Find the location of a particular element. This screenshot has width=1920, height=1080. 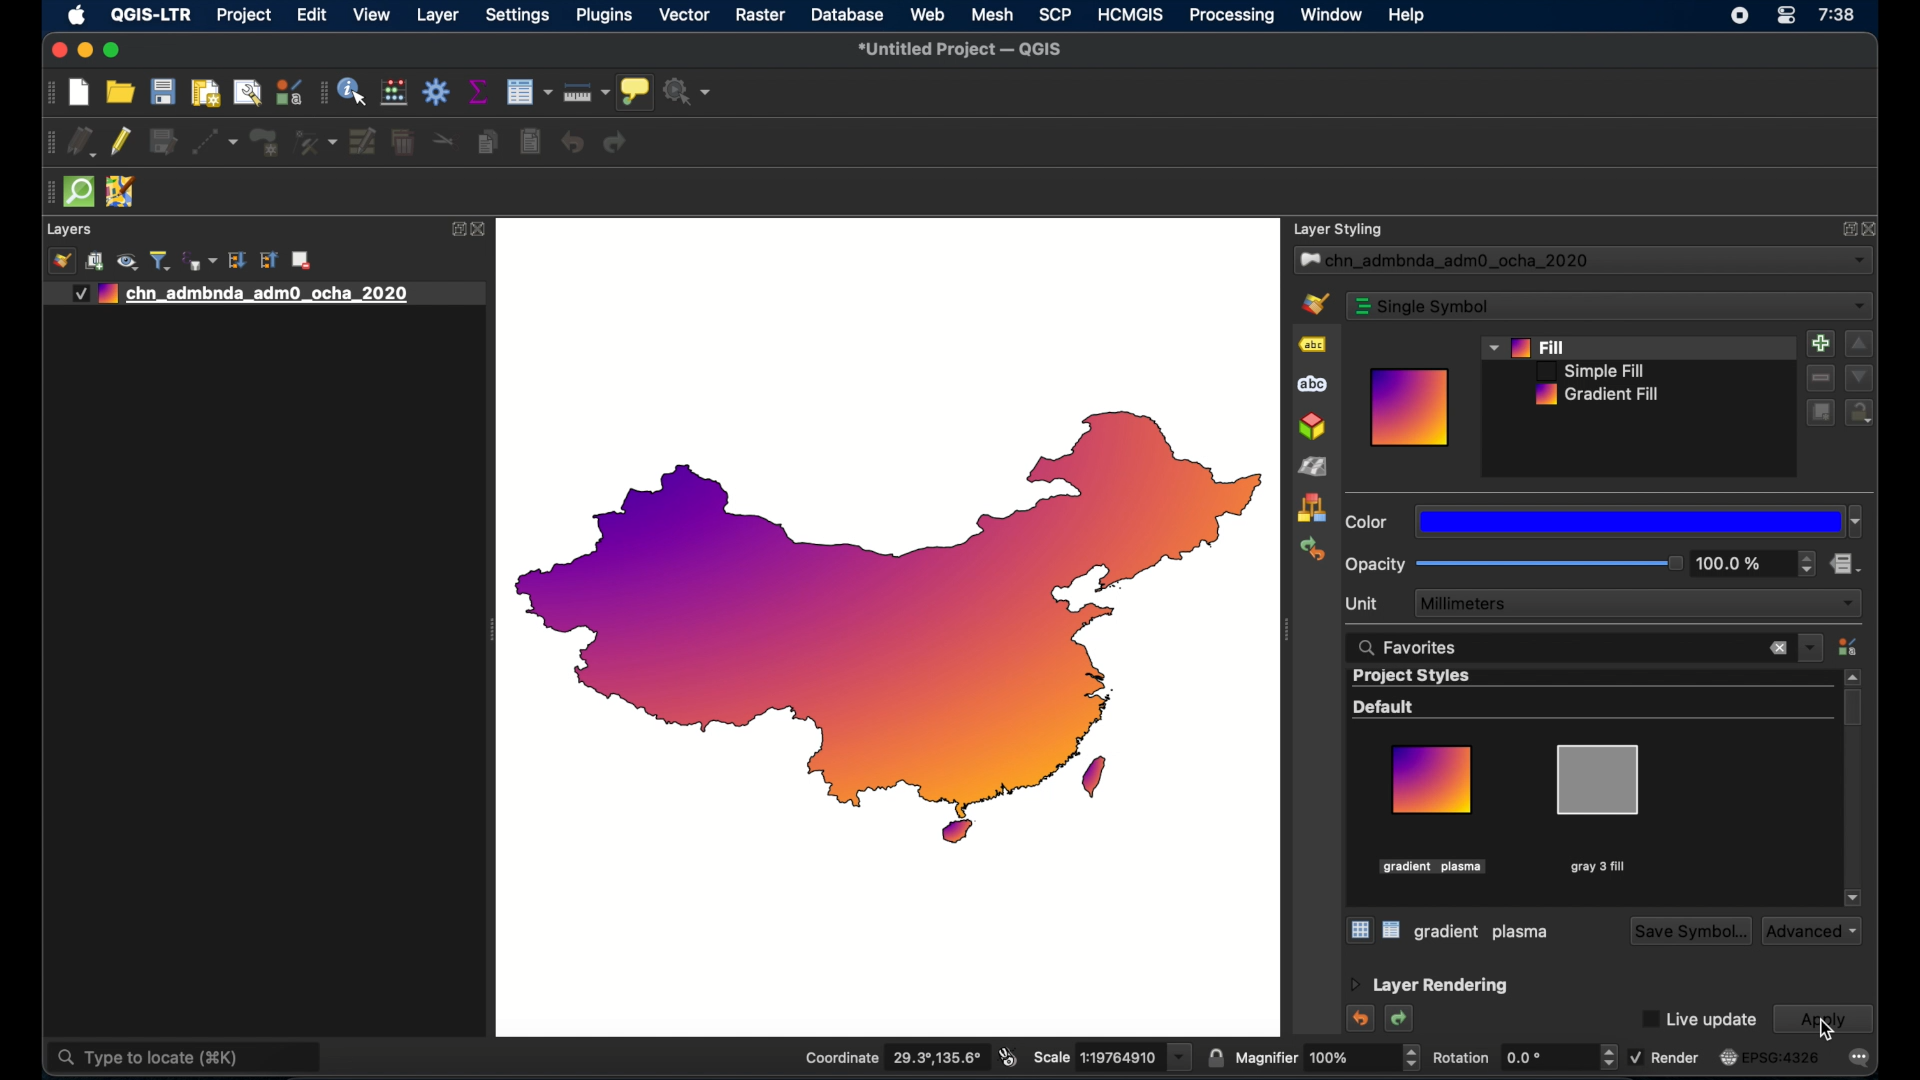

open layout manager is located at coordinates (248, 93).